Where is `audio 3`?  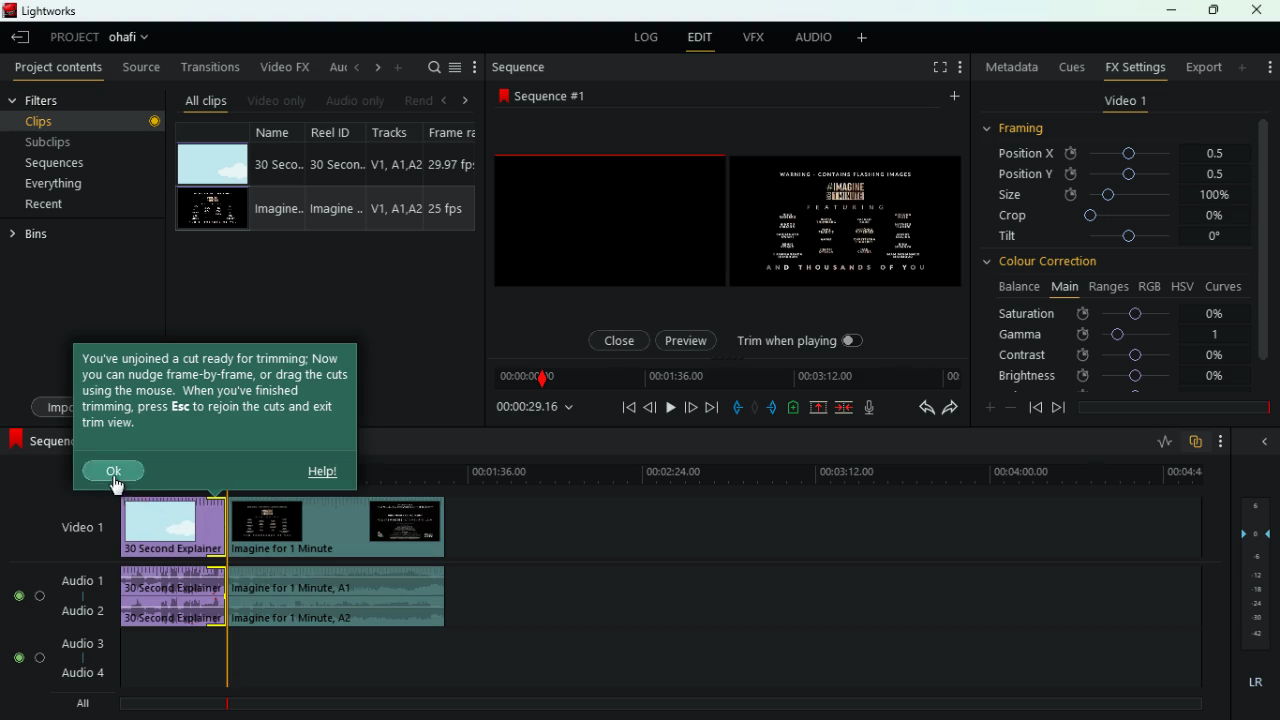
audio 3 is located at coordinates (79, 645).